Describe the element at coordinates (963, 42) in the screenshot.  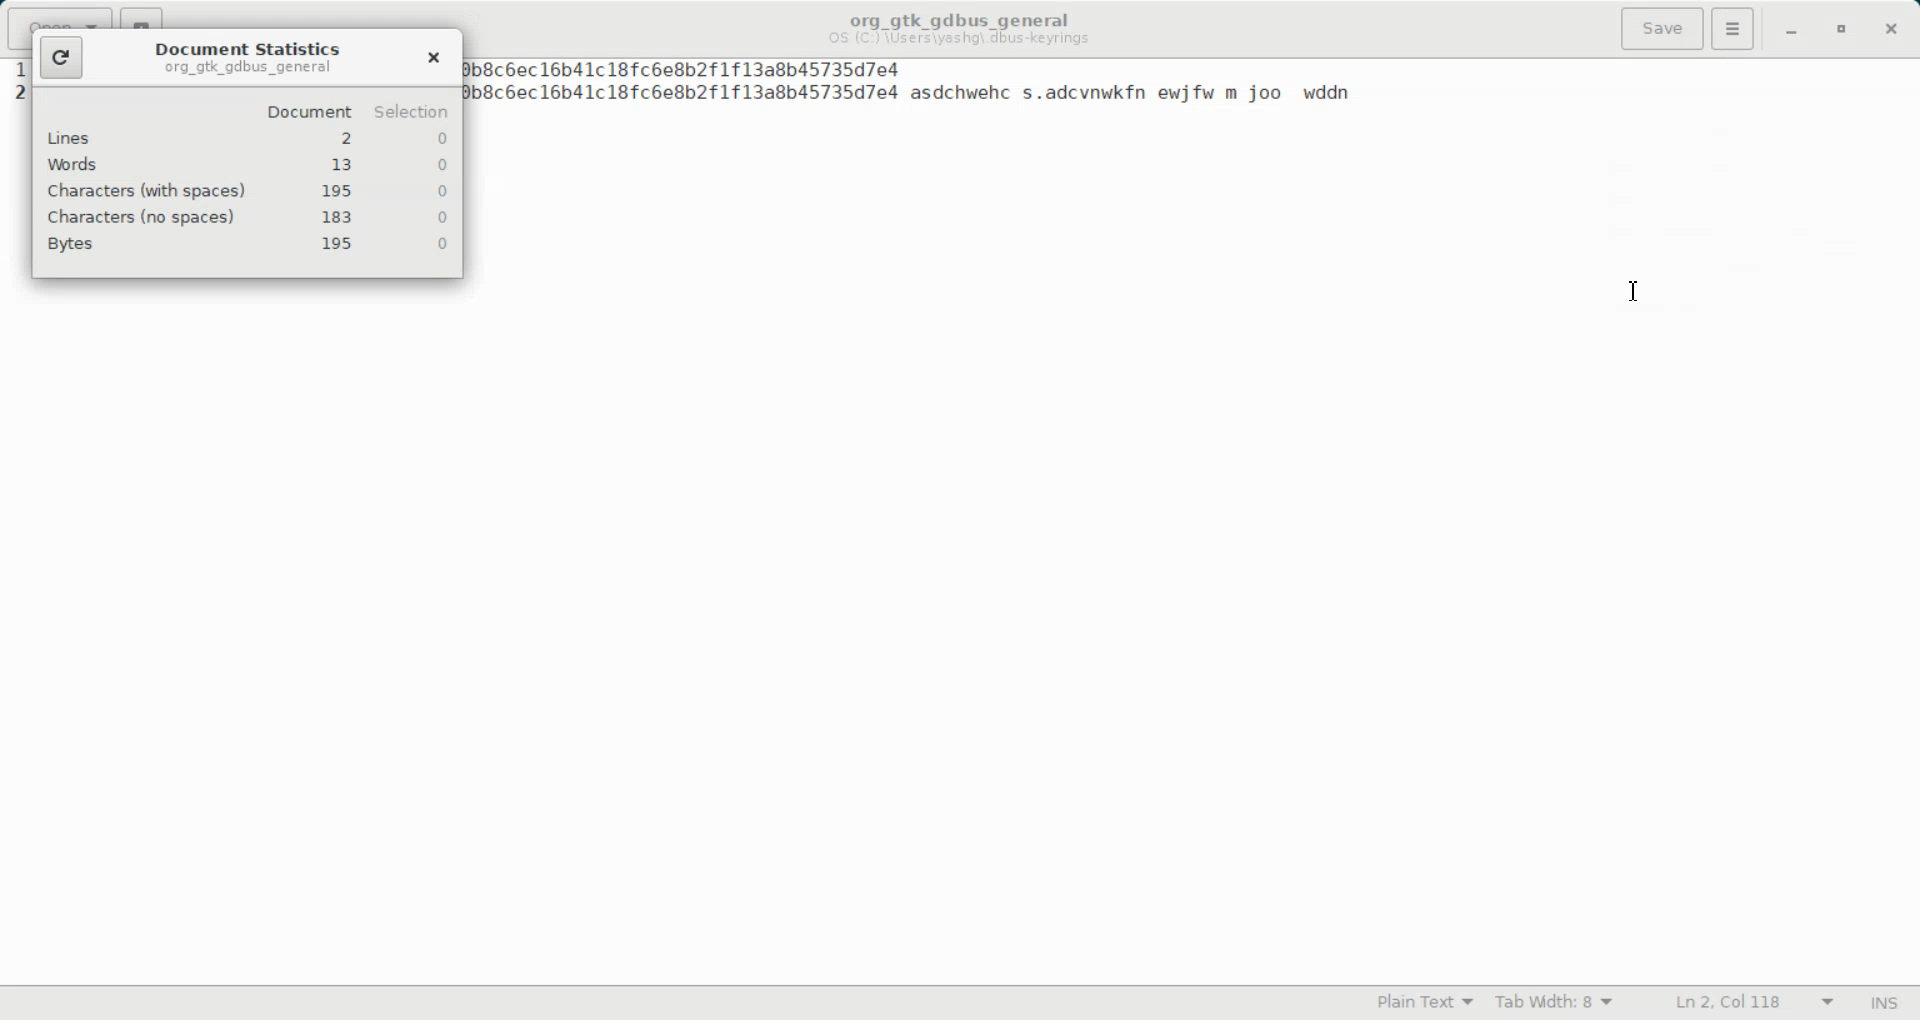
I see `OS (C) \Users\yashg\ dbus -keyrings` at that location.